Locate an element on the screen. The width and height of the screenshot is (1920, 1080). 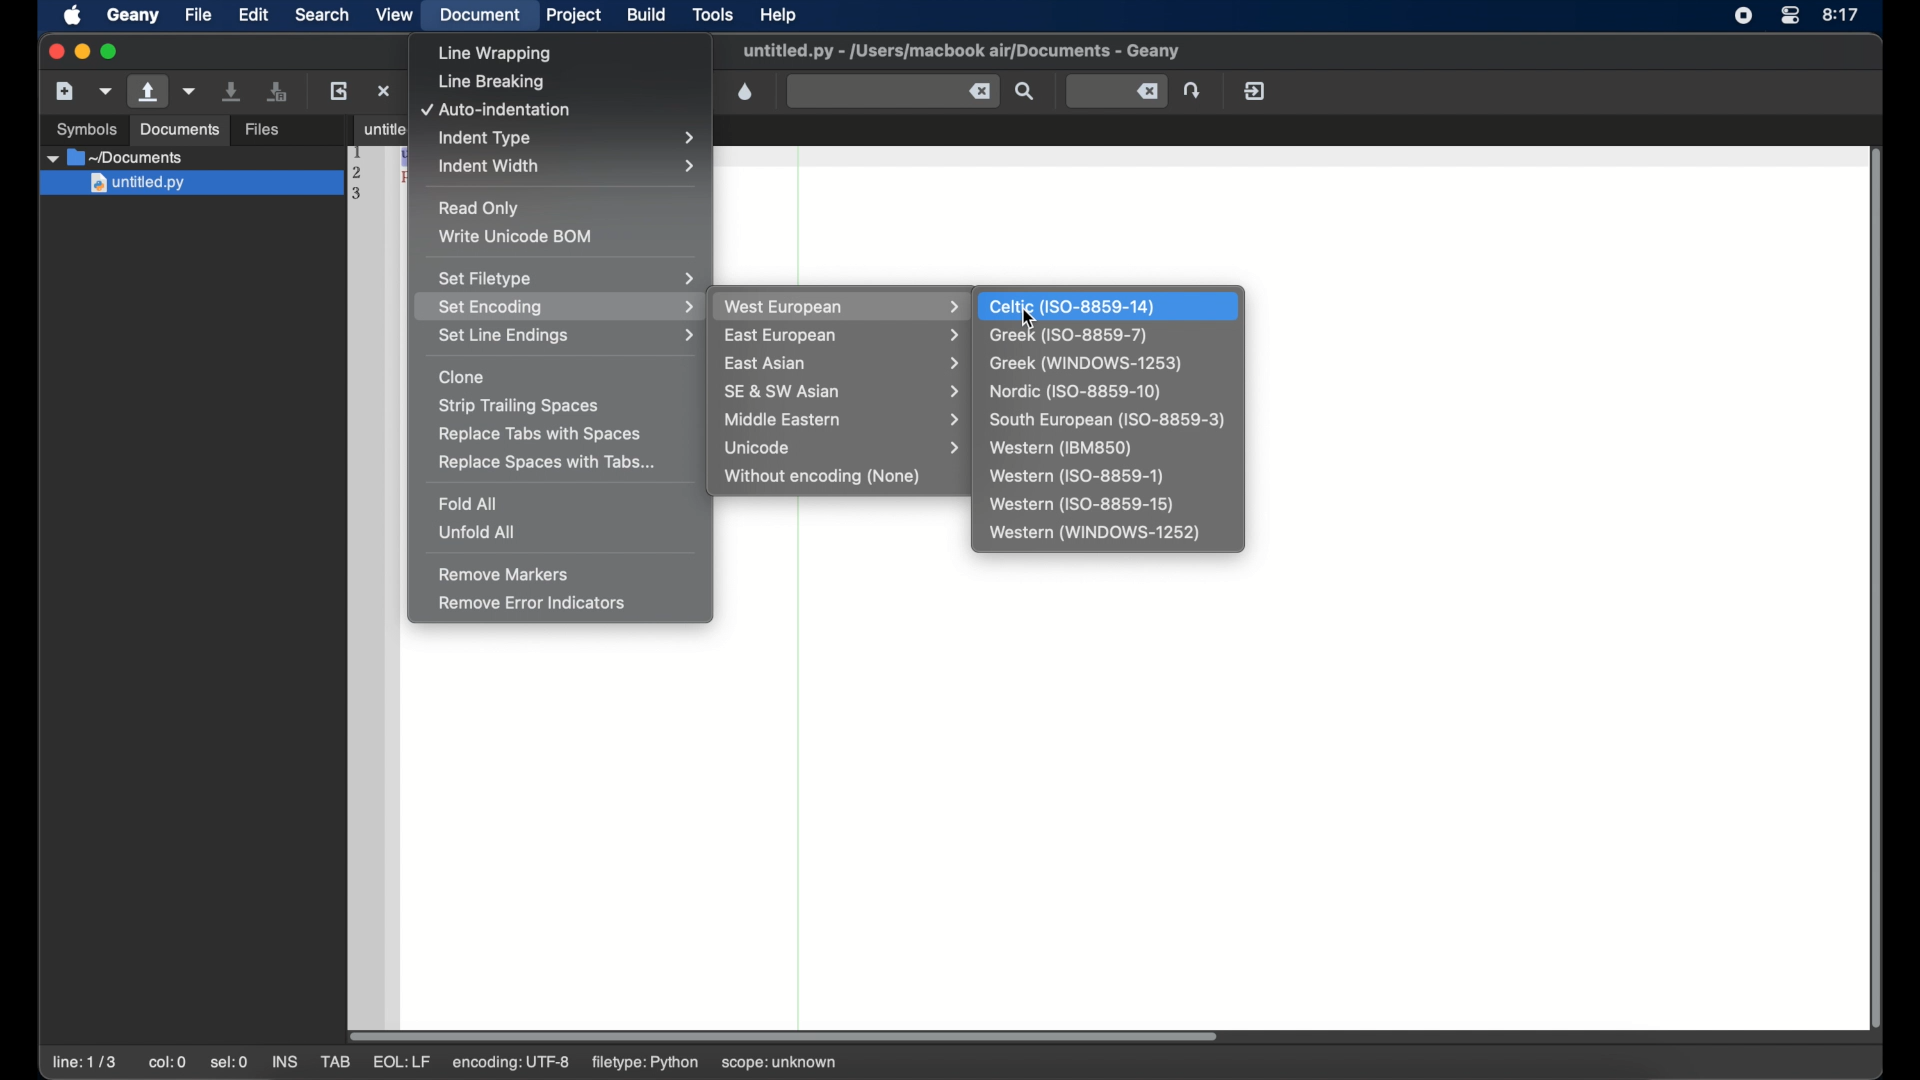
replace spaces with tabs is located at coordinates (548, 463).